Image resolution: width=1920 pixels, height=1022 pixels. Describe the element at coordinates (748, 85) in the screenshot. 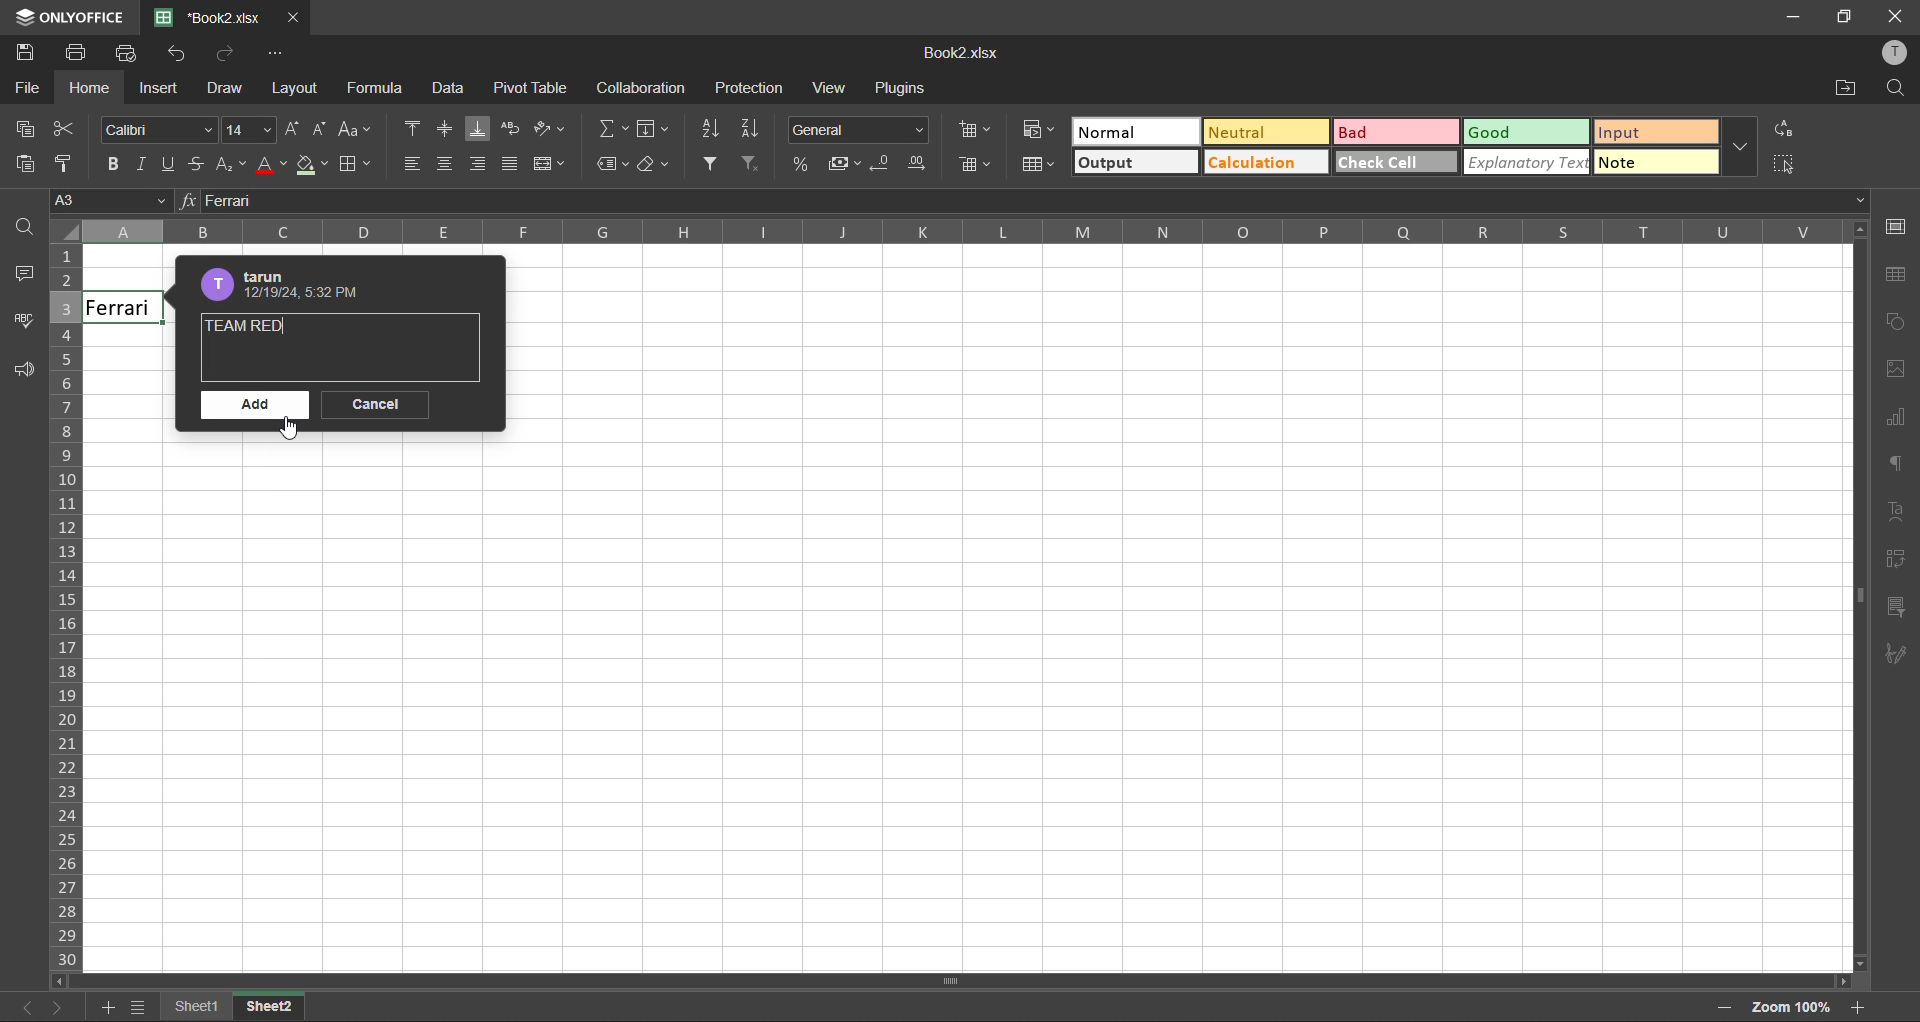

I see `protection` at that location.